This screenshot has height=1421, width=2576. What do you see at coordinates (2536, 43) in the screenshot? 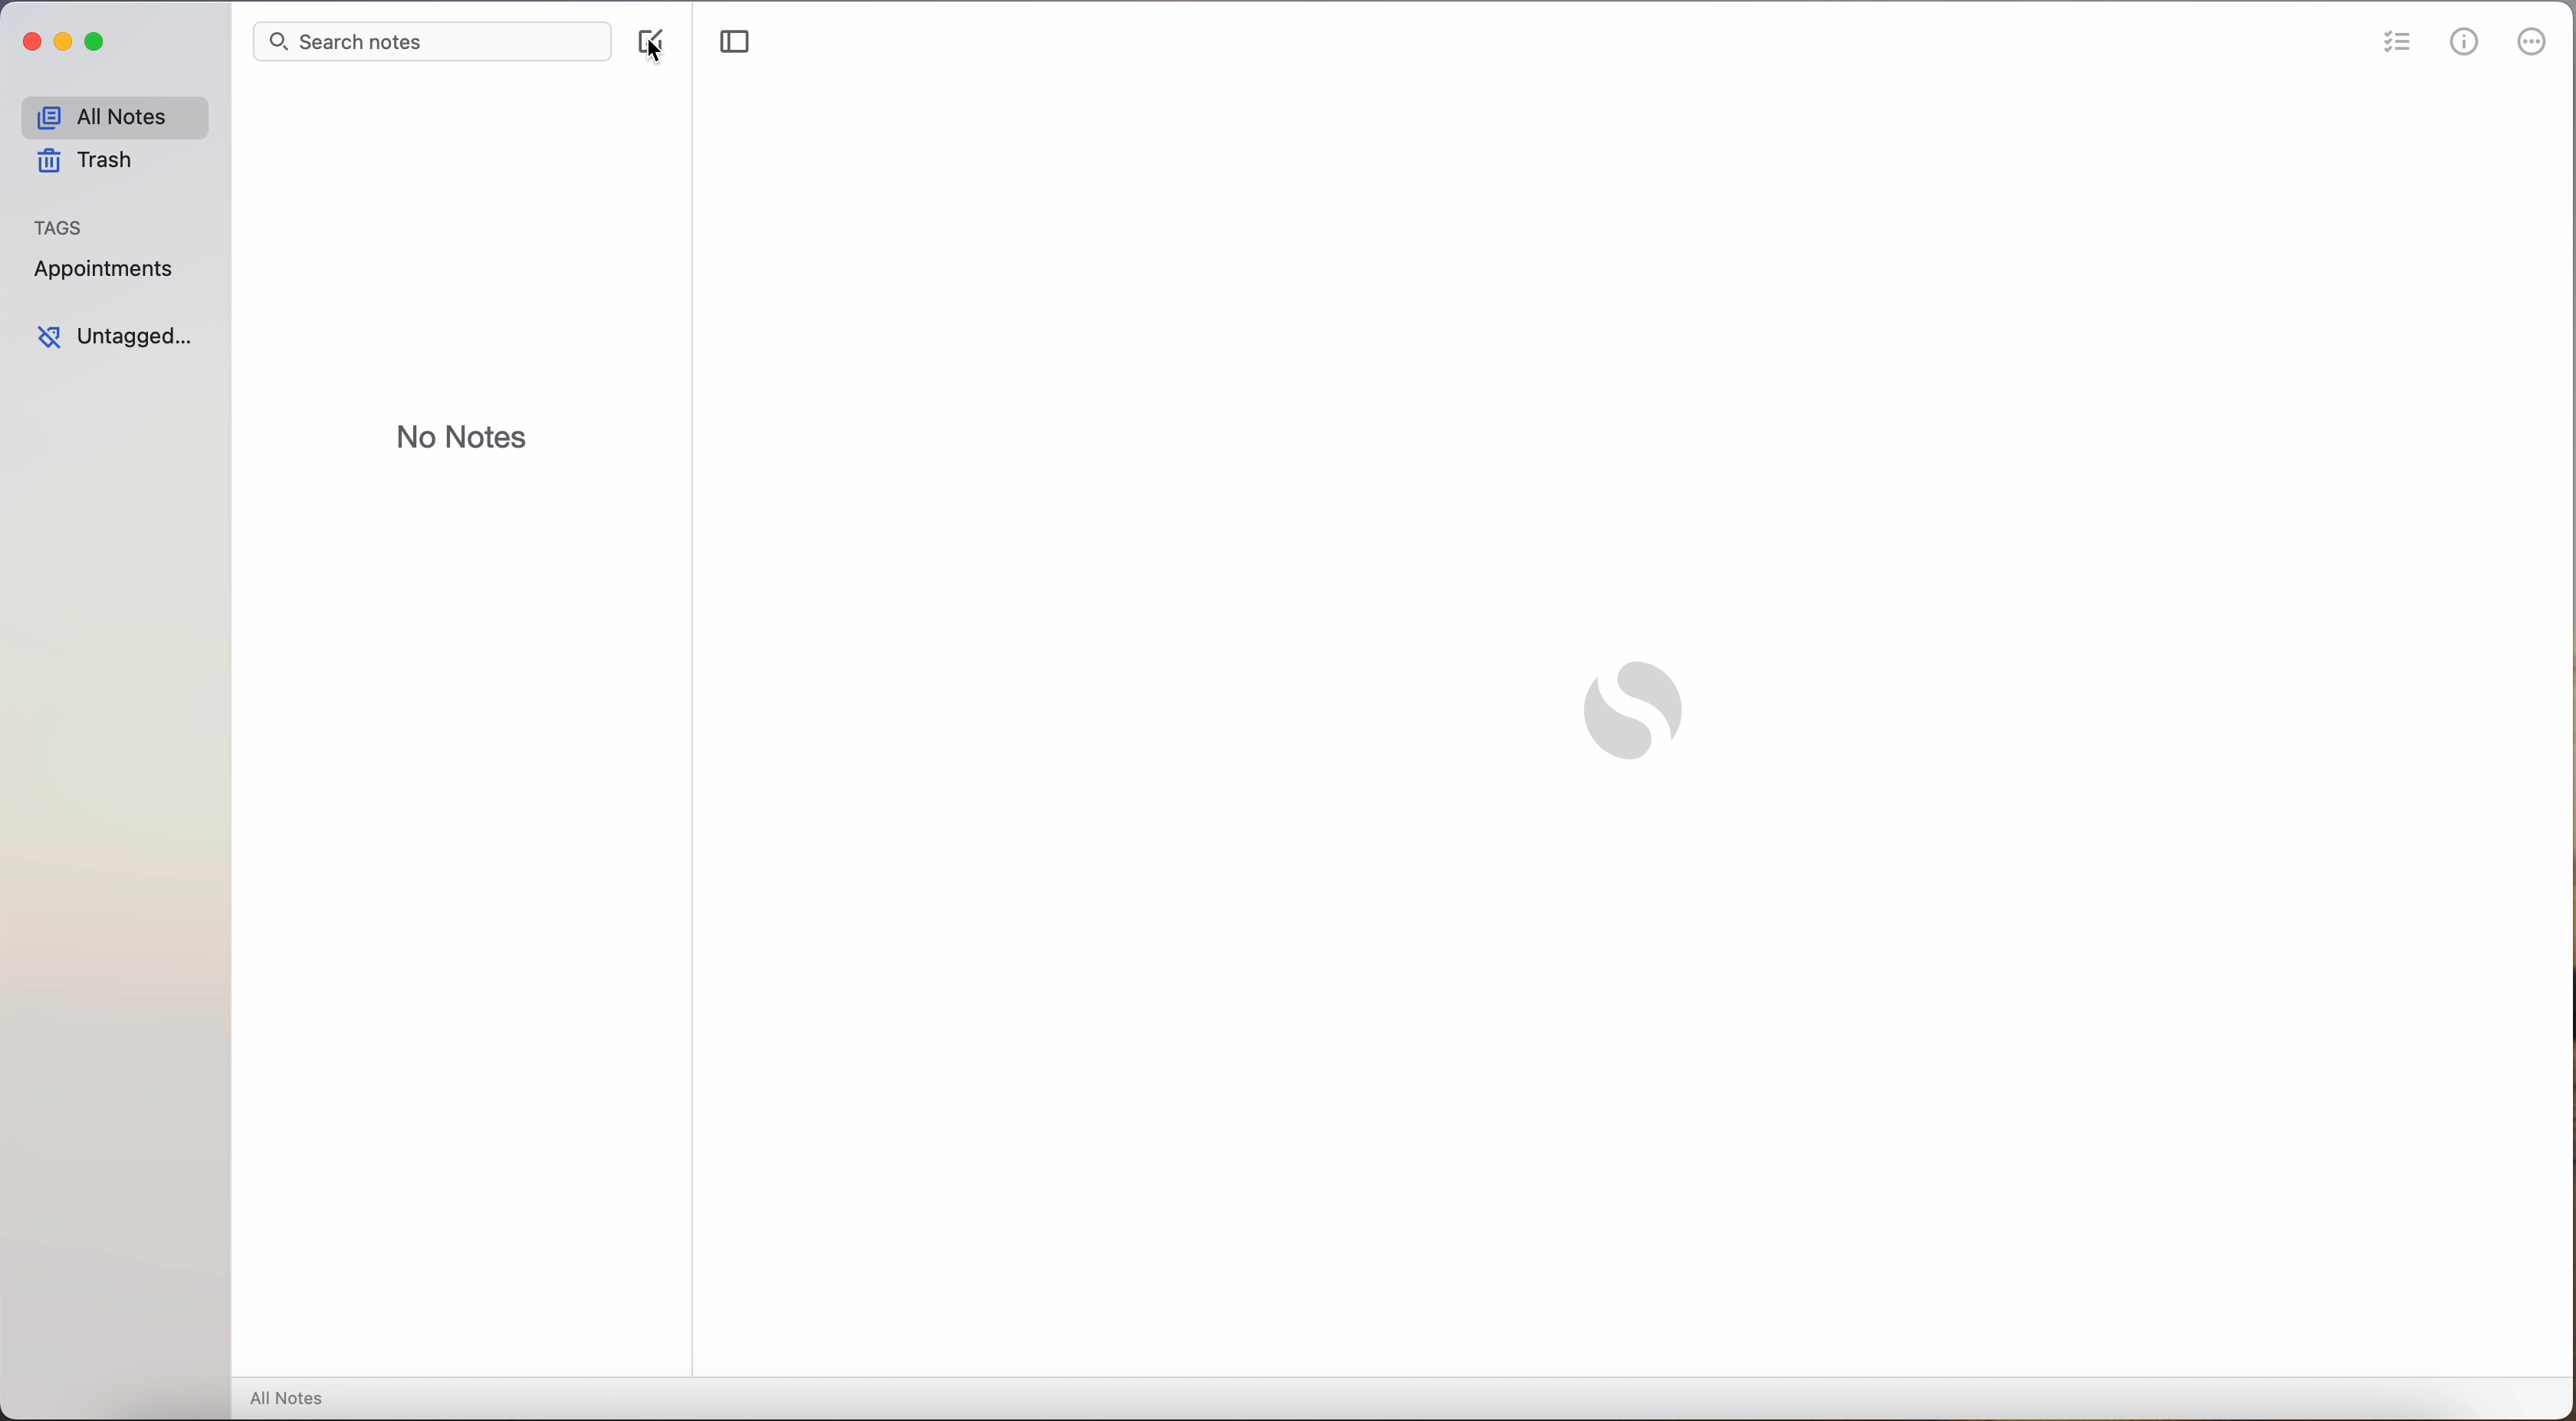
I see `more options` at bounding box center [2536, 43].